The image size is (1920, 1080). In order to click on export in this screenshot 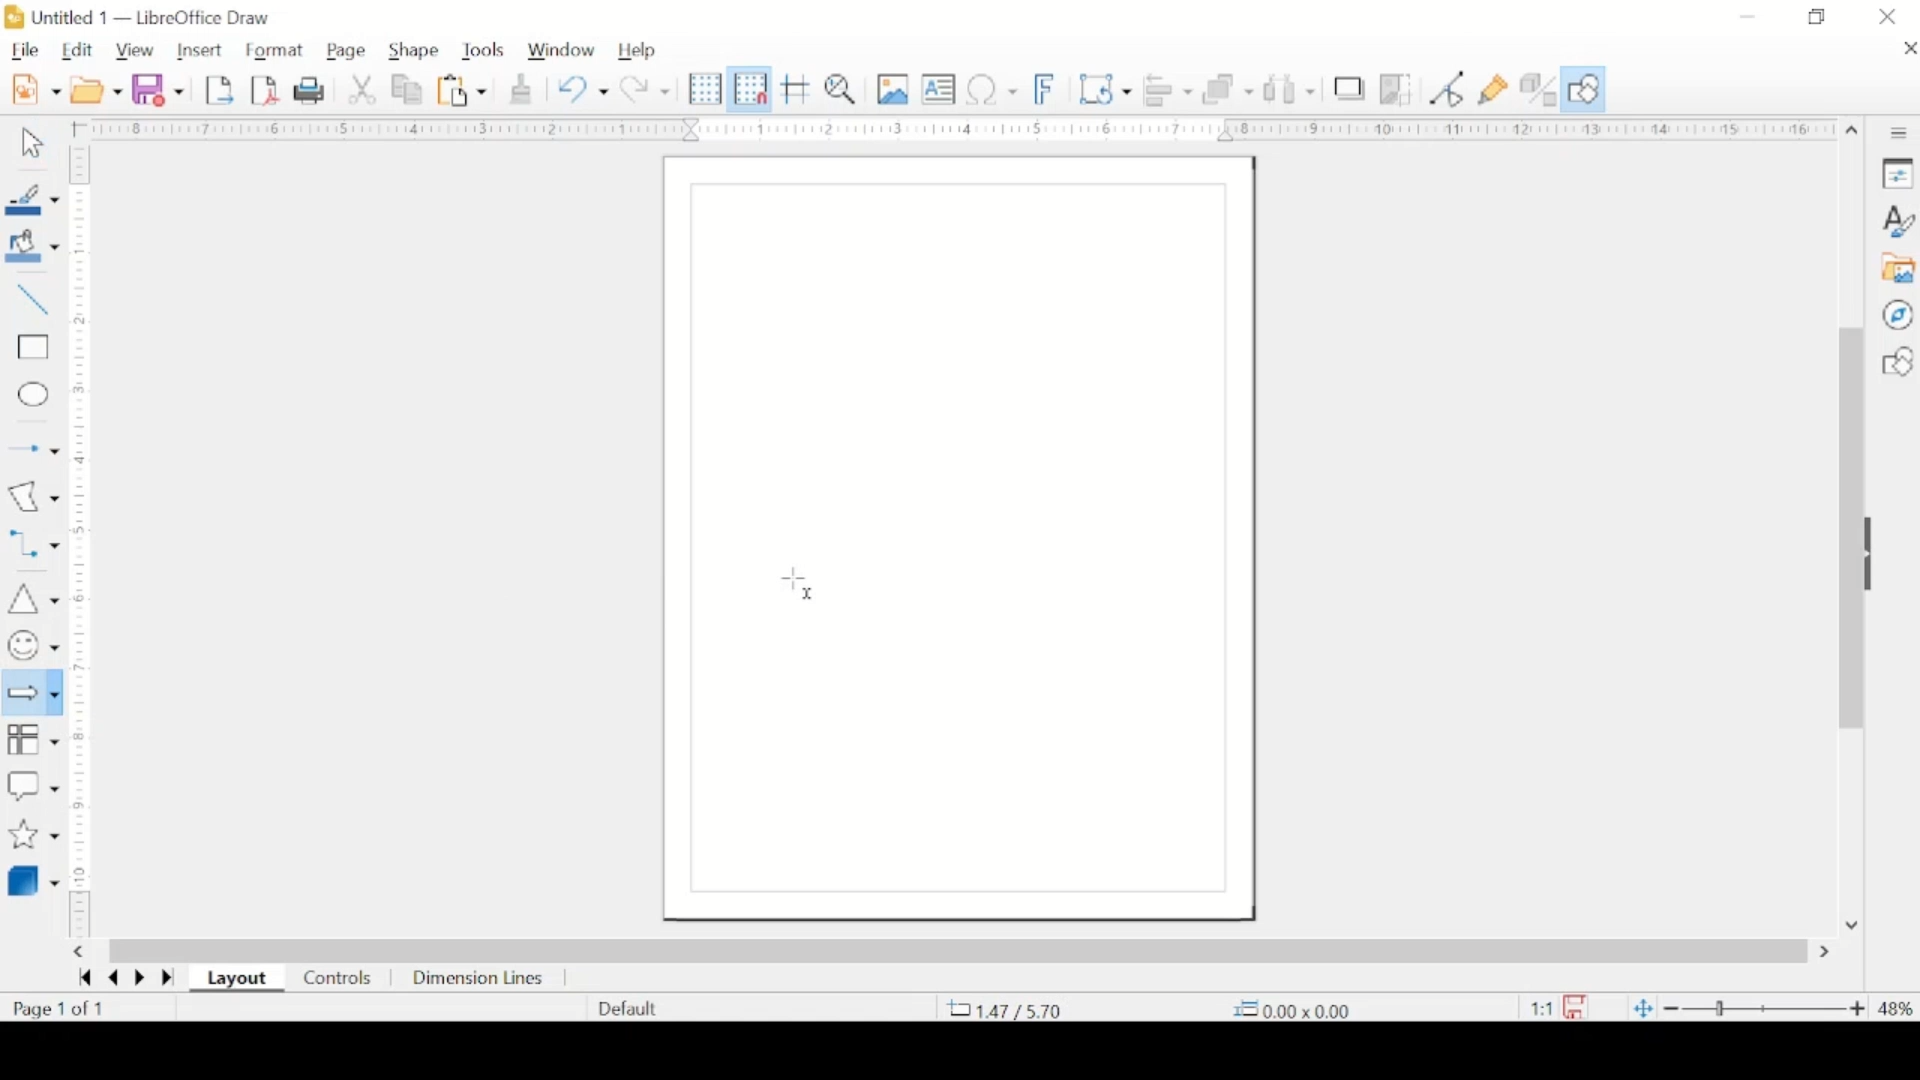, I will do `click(219, 90)`.